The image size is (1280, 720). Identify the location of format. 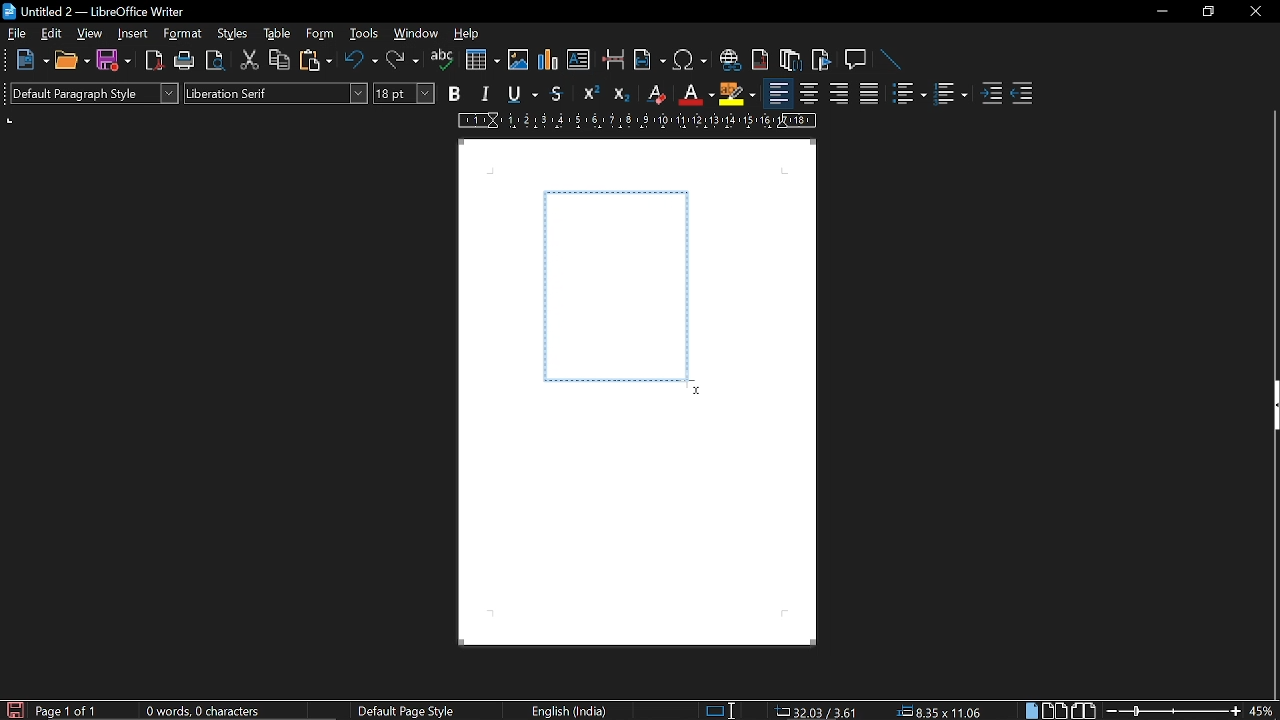
(185, 35).